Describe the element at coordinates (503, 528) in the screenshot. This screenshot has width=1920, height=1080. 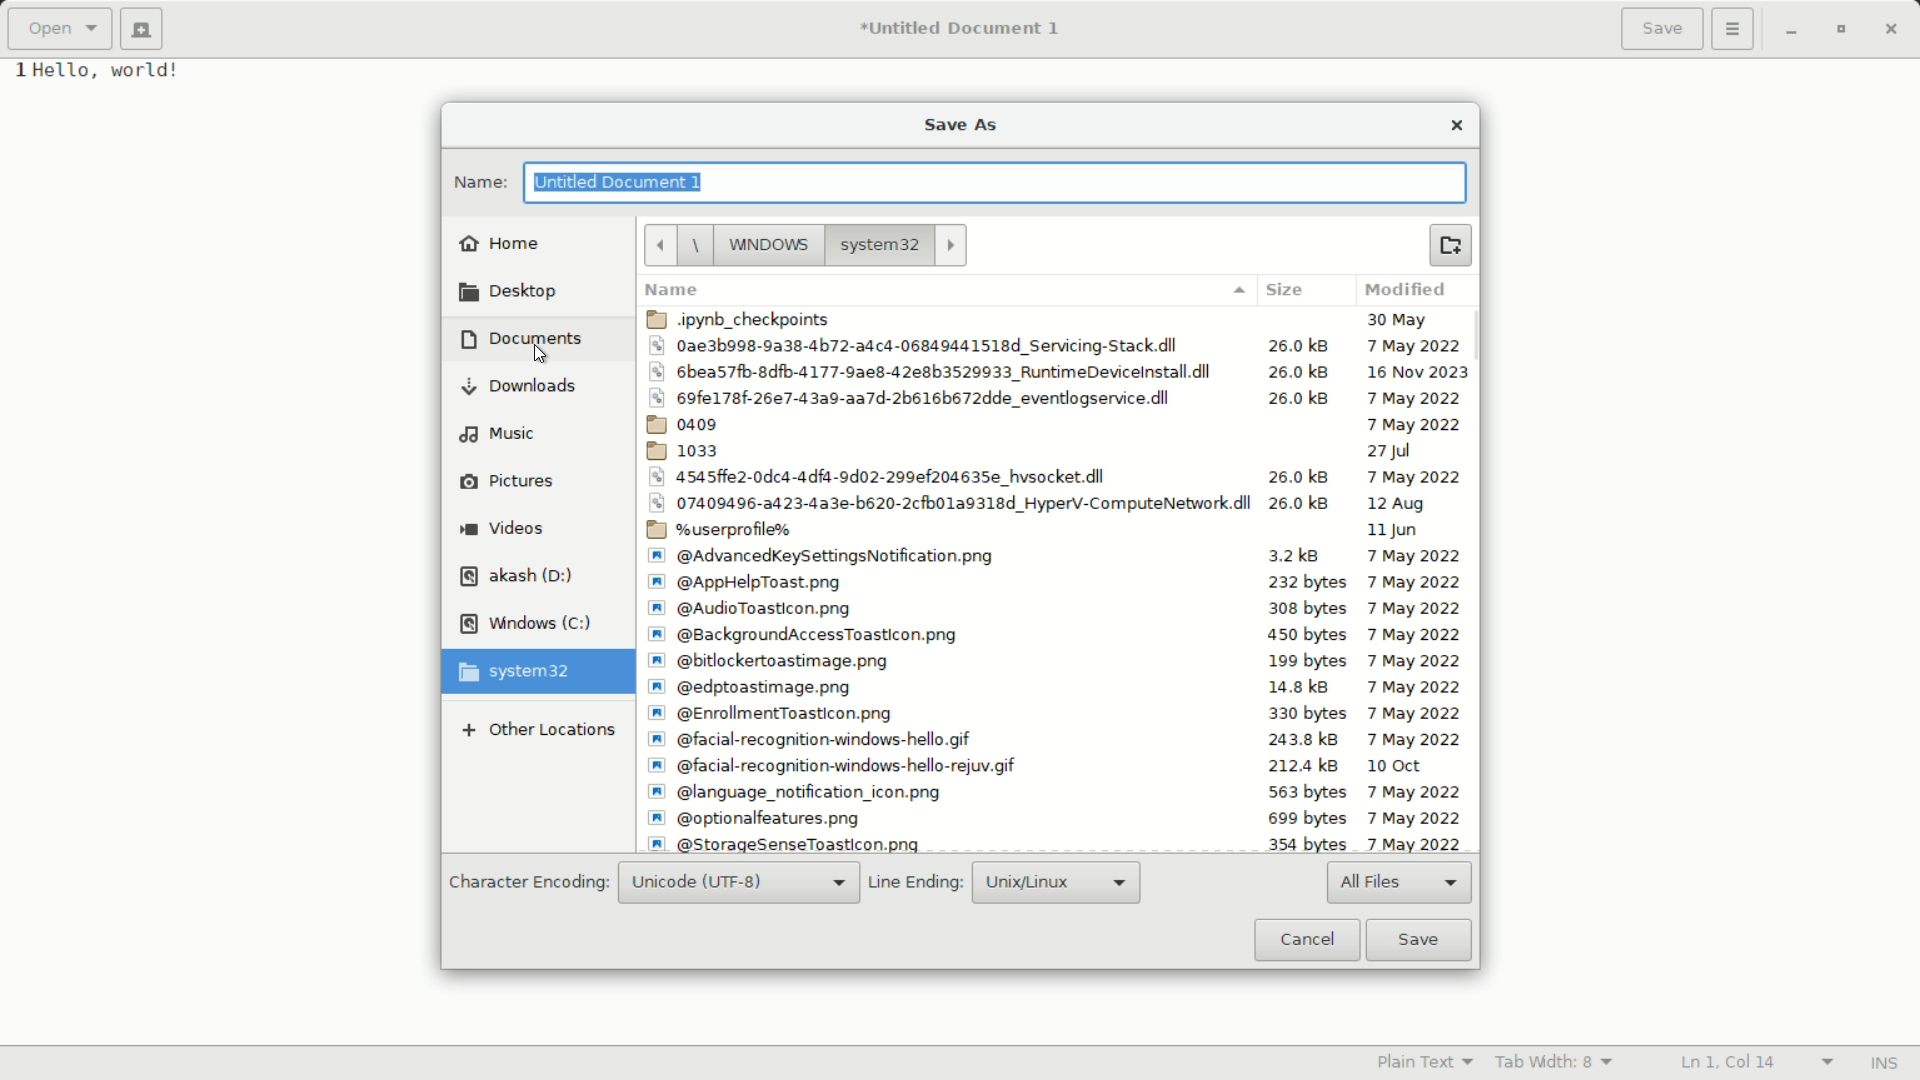
I see `videos` at that location.